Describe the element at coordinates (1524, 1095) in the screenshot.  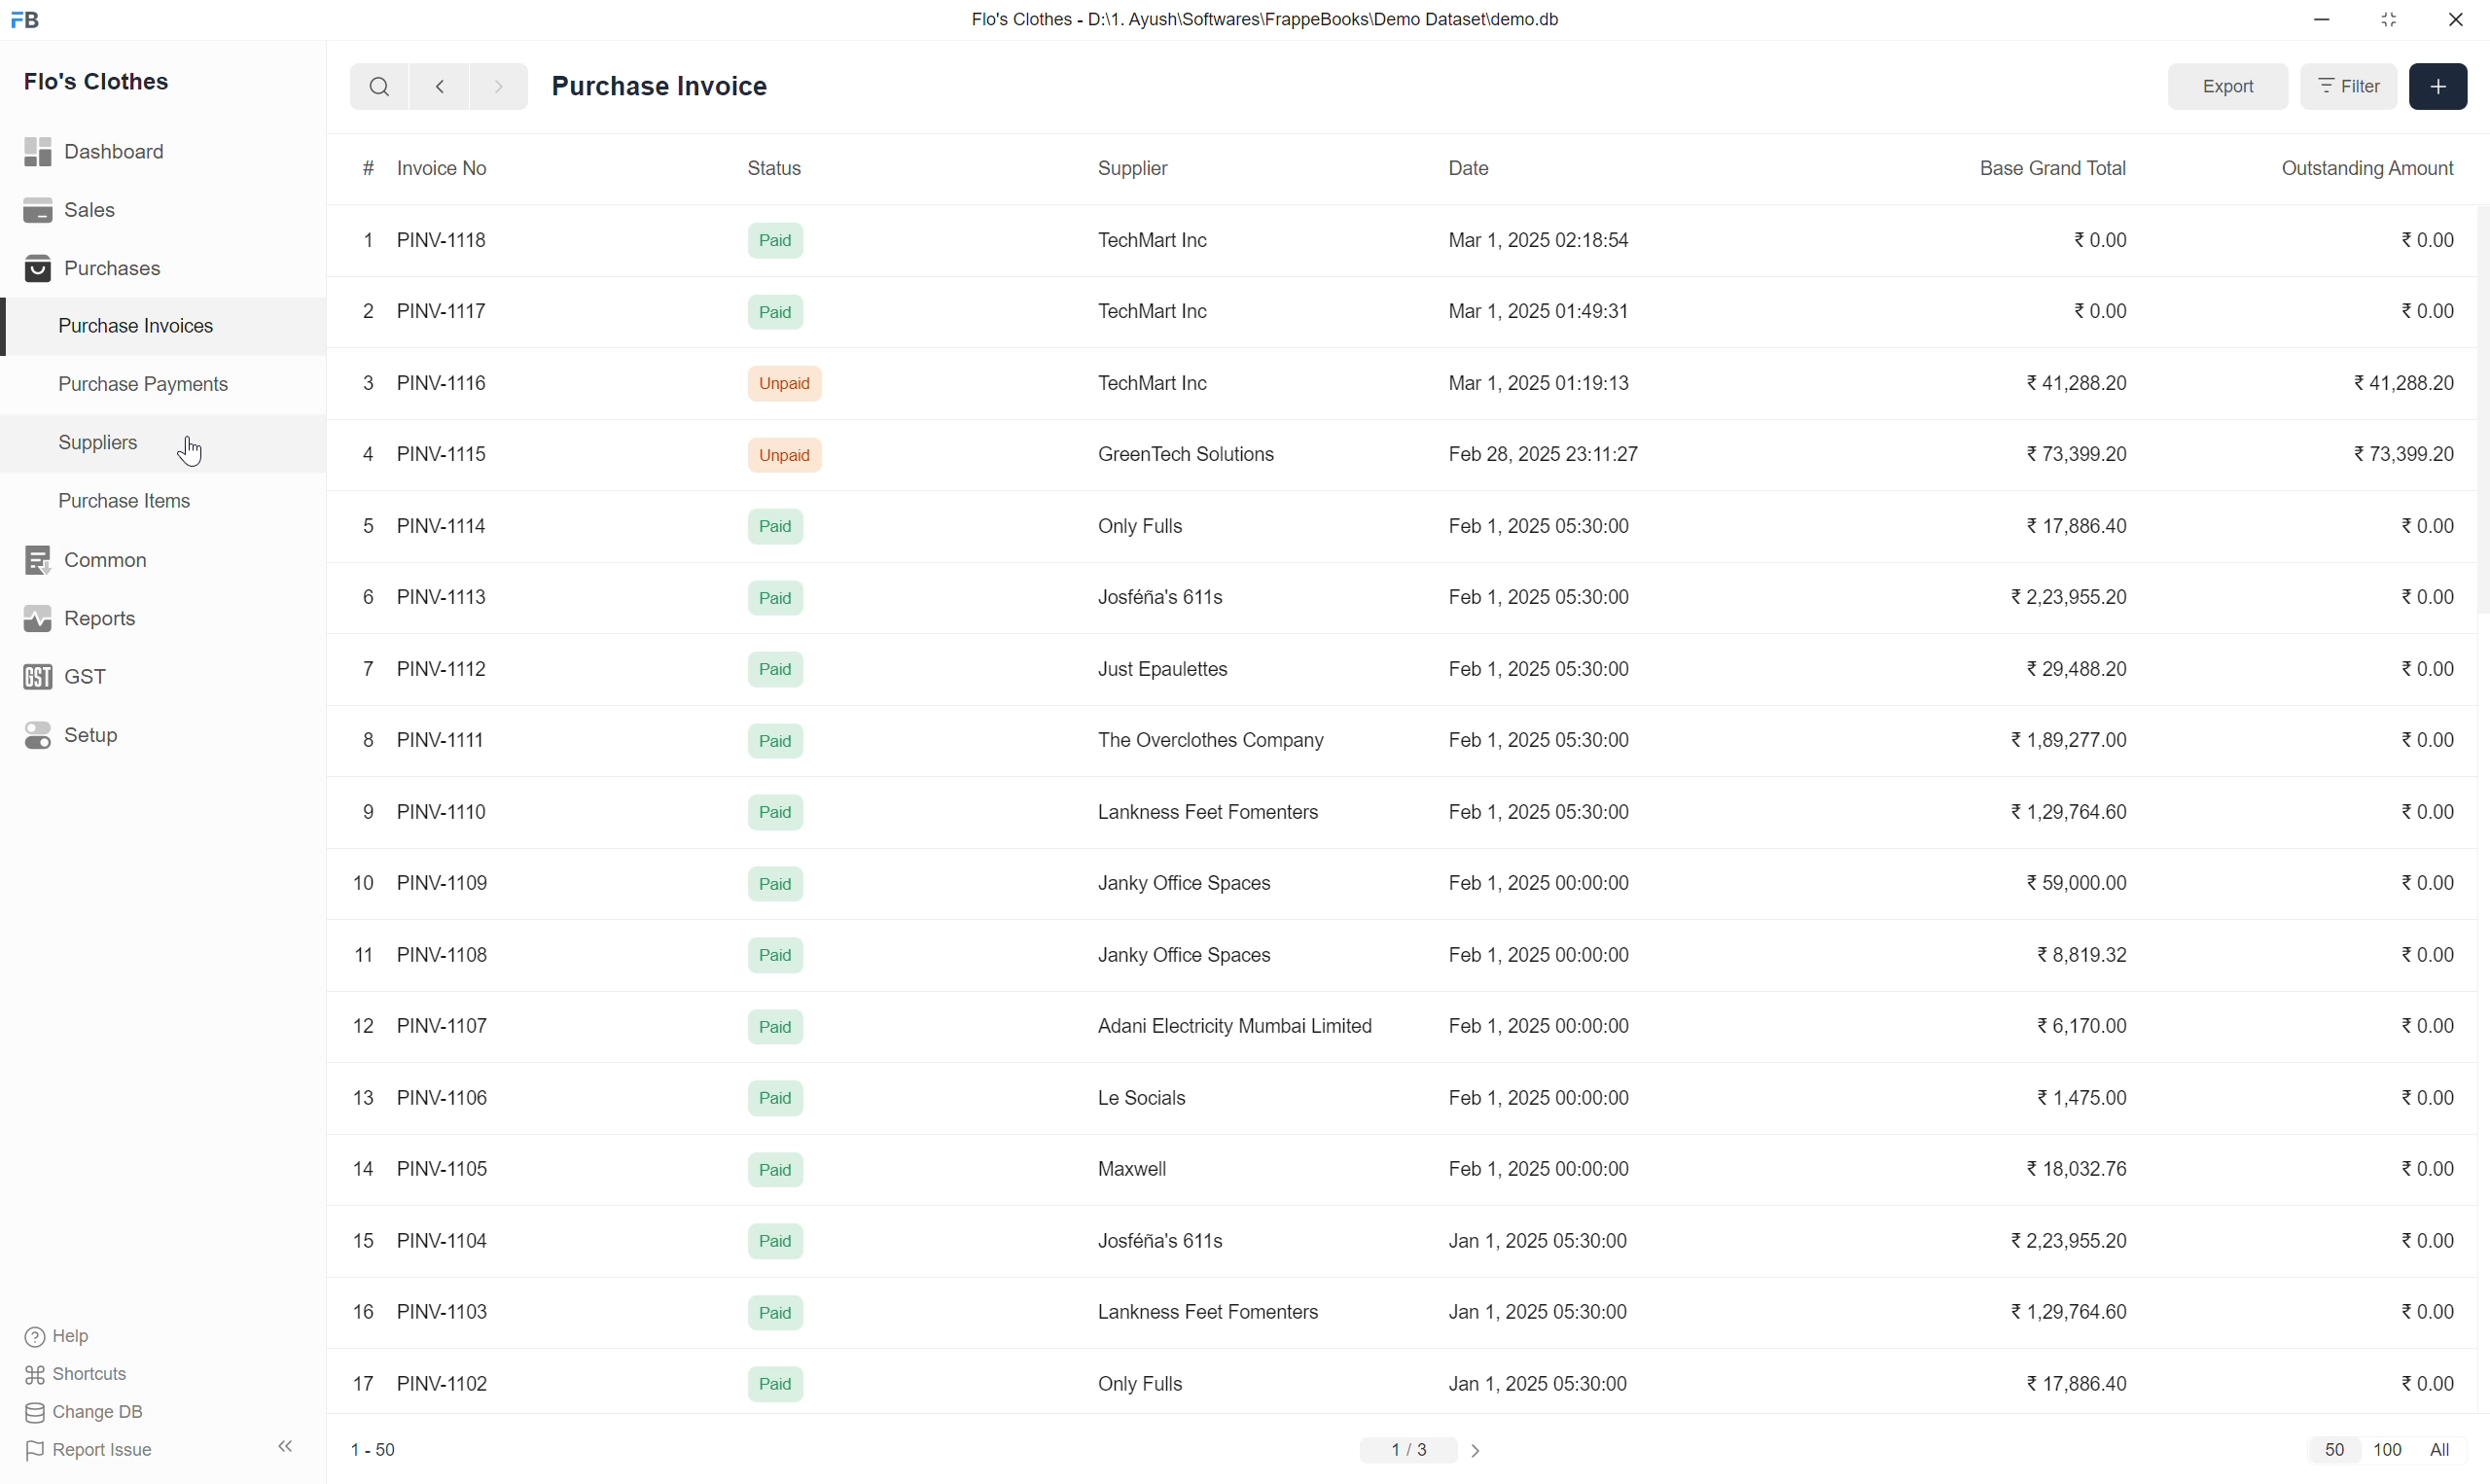
I see `Feb 1, 2025 00:00:00` at that location.